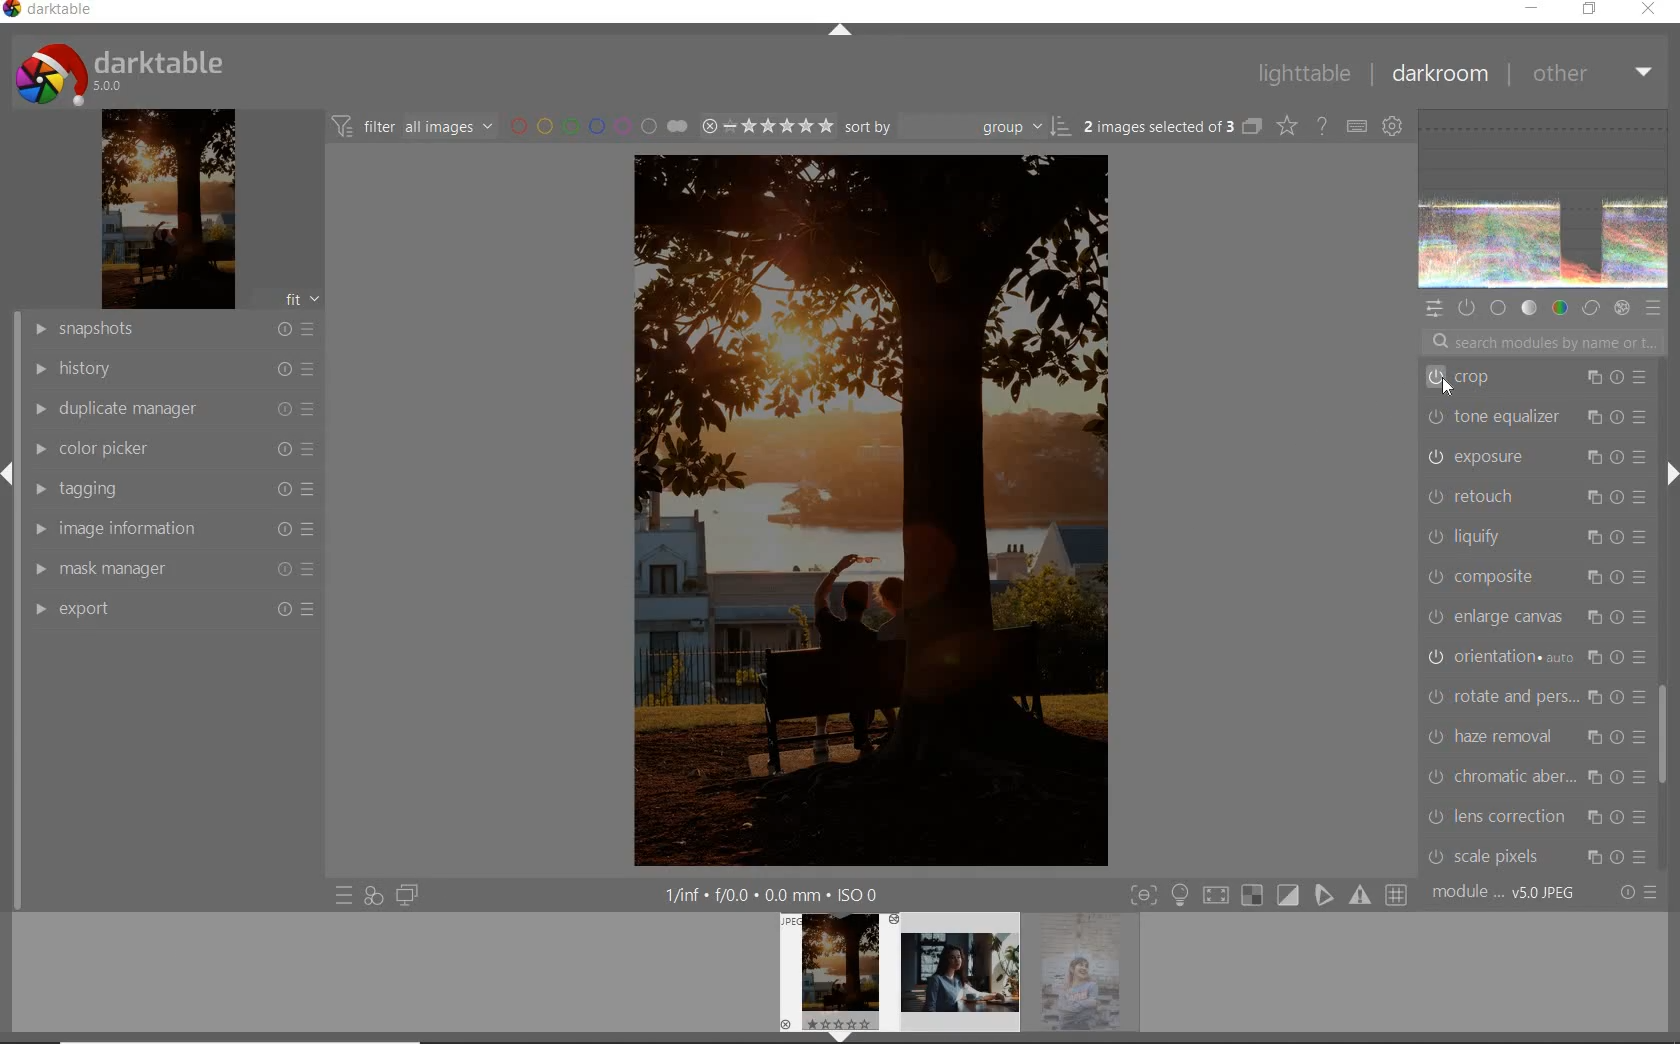 Image resolution: width=1680 pixels, height=1044 pixels. I want to click on reset or preset & preference, so click(1639, 895).